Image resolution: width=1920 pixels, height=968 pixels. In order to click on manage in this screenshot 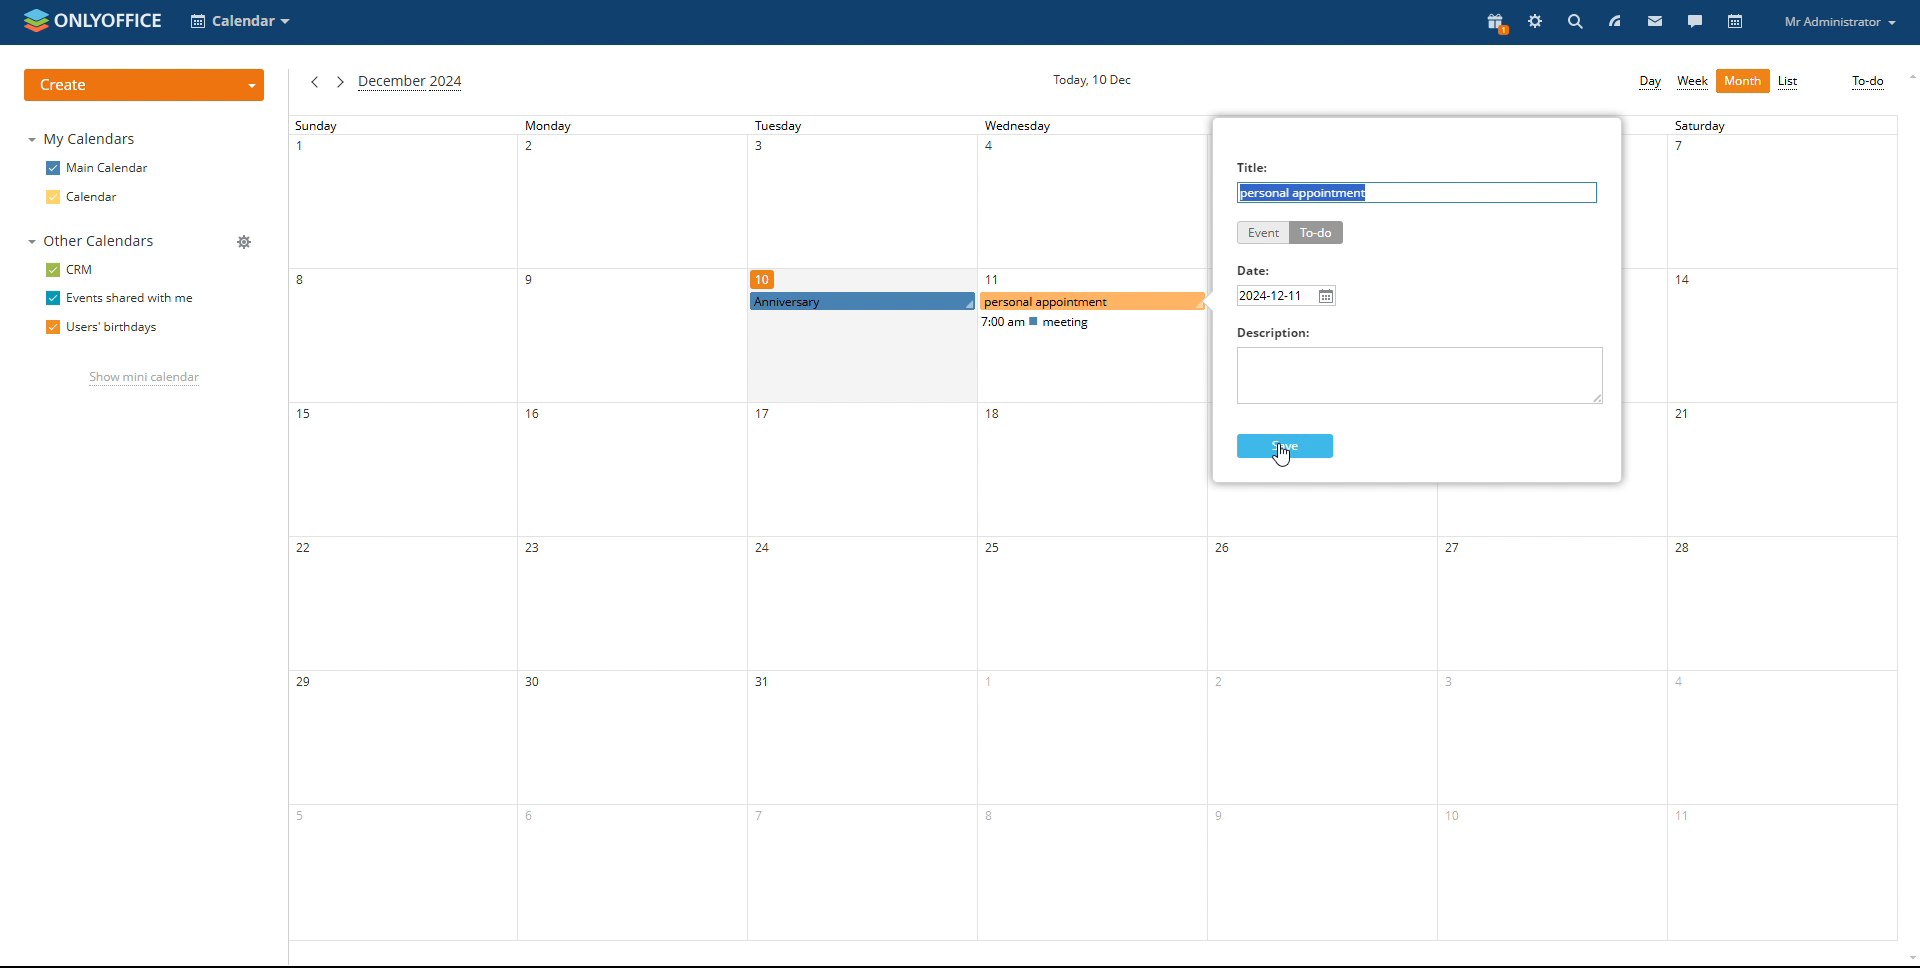, I will do `click(243, 242)`.